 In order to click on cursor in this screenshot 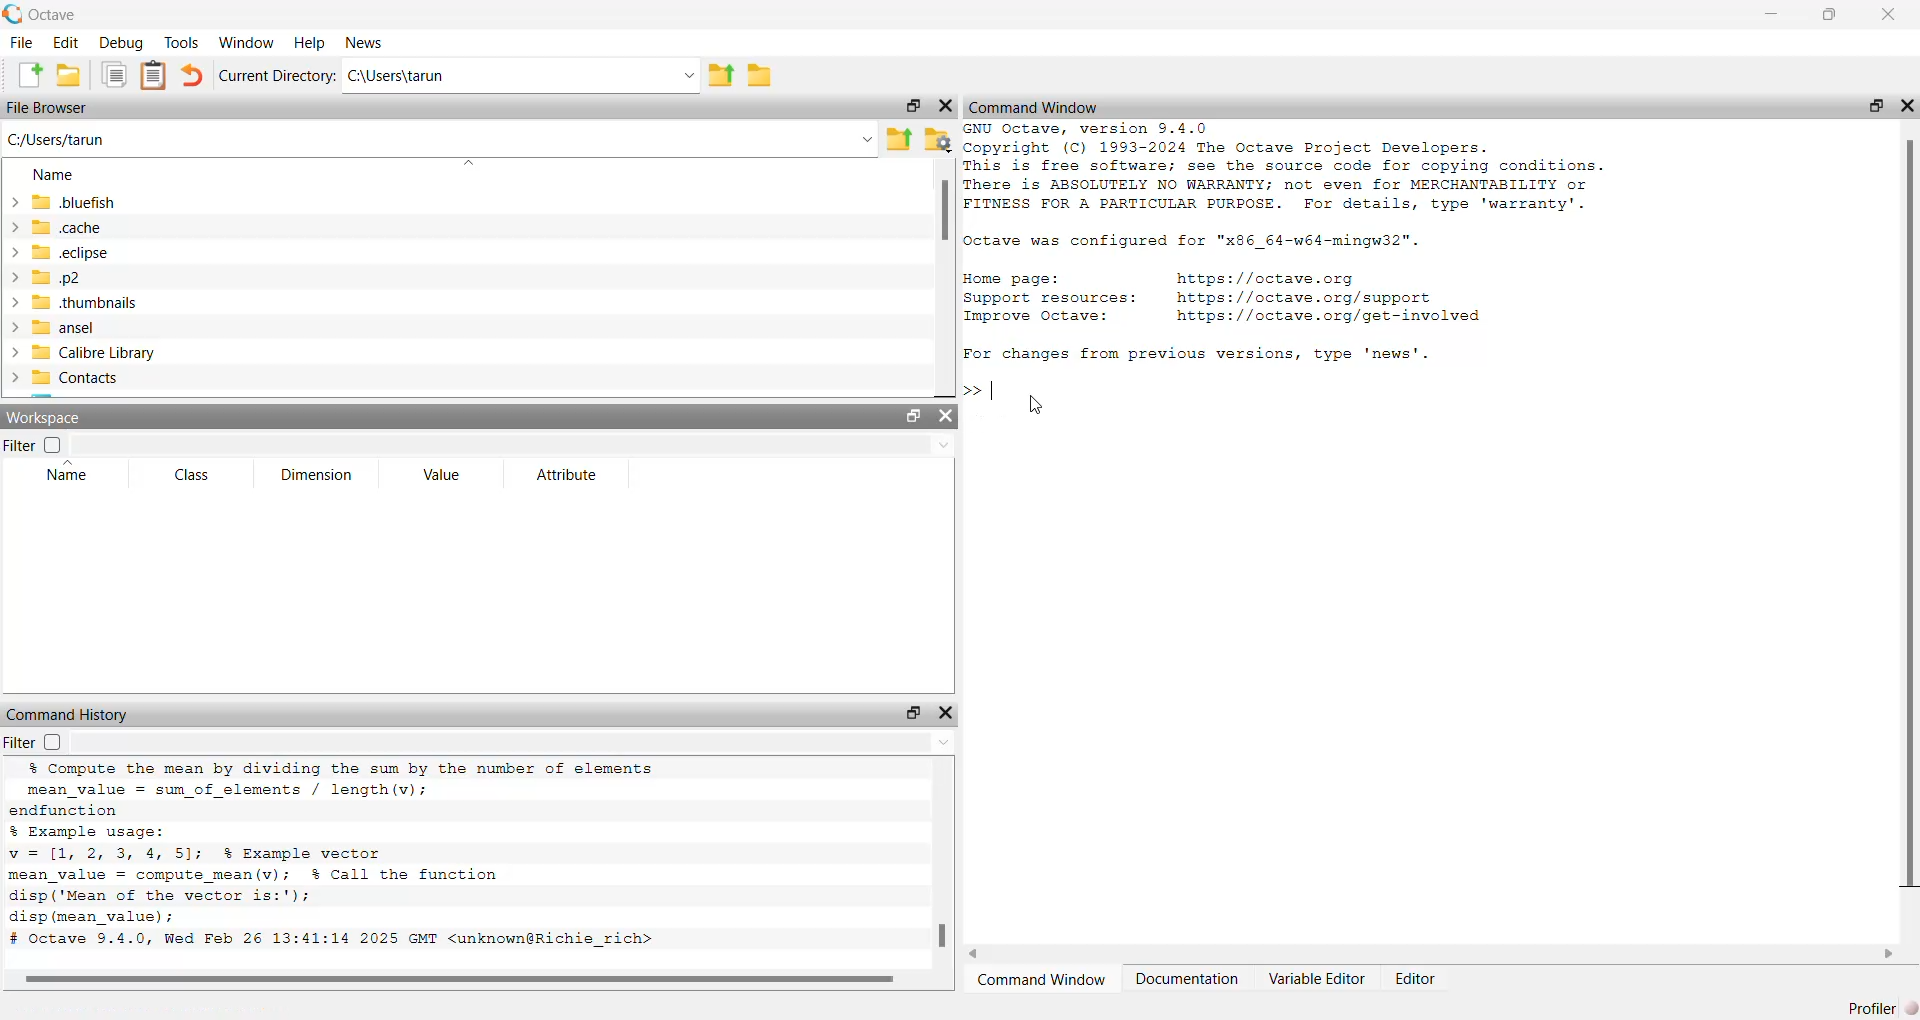, I will do `click(1037, 406)`.